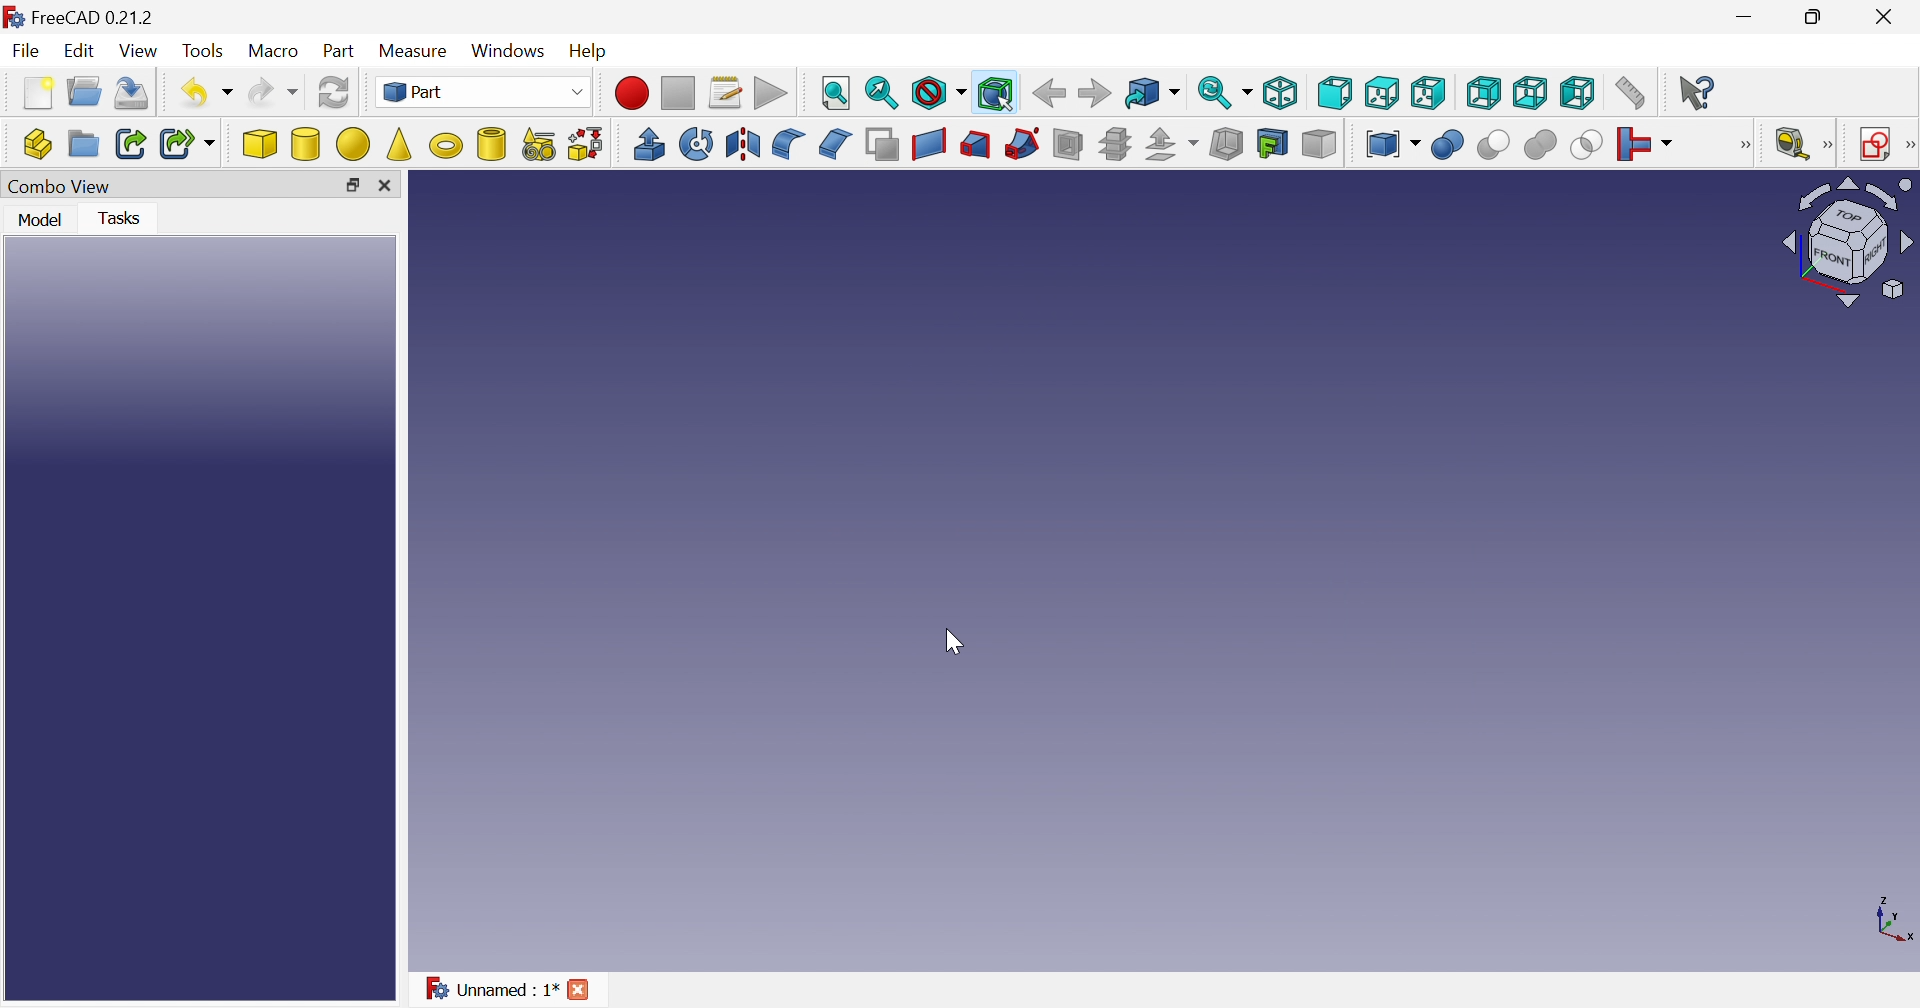  What do you see at coordinates (133, 94) in the screenshot?
I see `Save` at bounding box center [133, 94].